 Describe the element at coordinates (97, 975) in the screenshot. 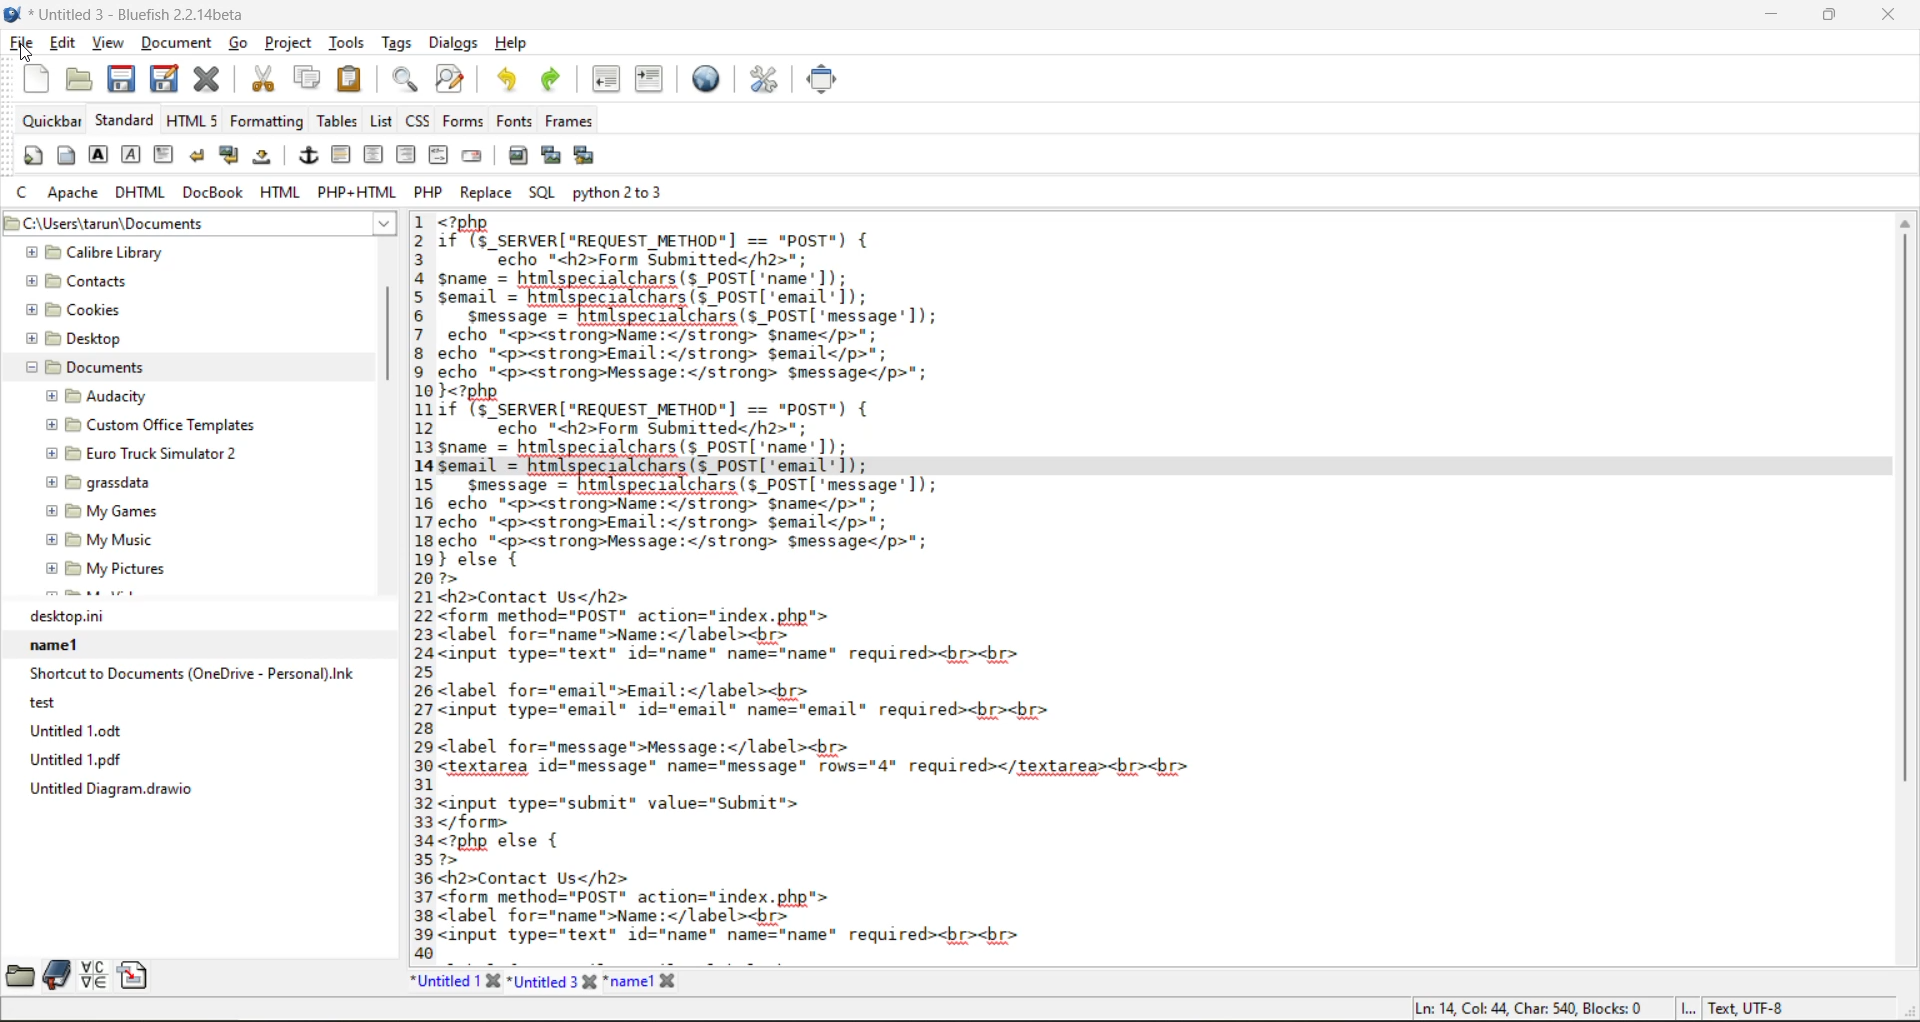

I see `charmap` at that location.